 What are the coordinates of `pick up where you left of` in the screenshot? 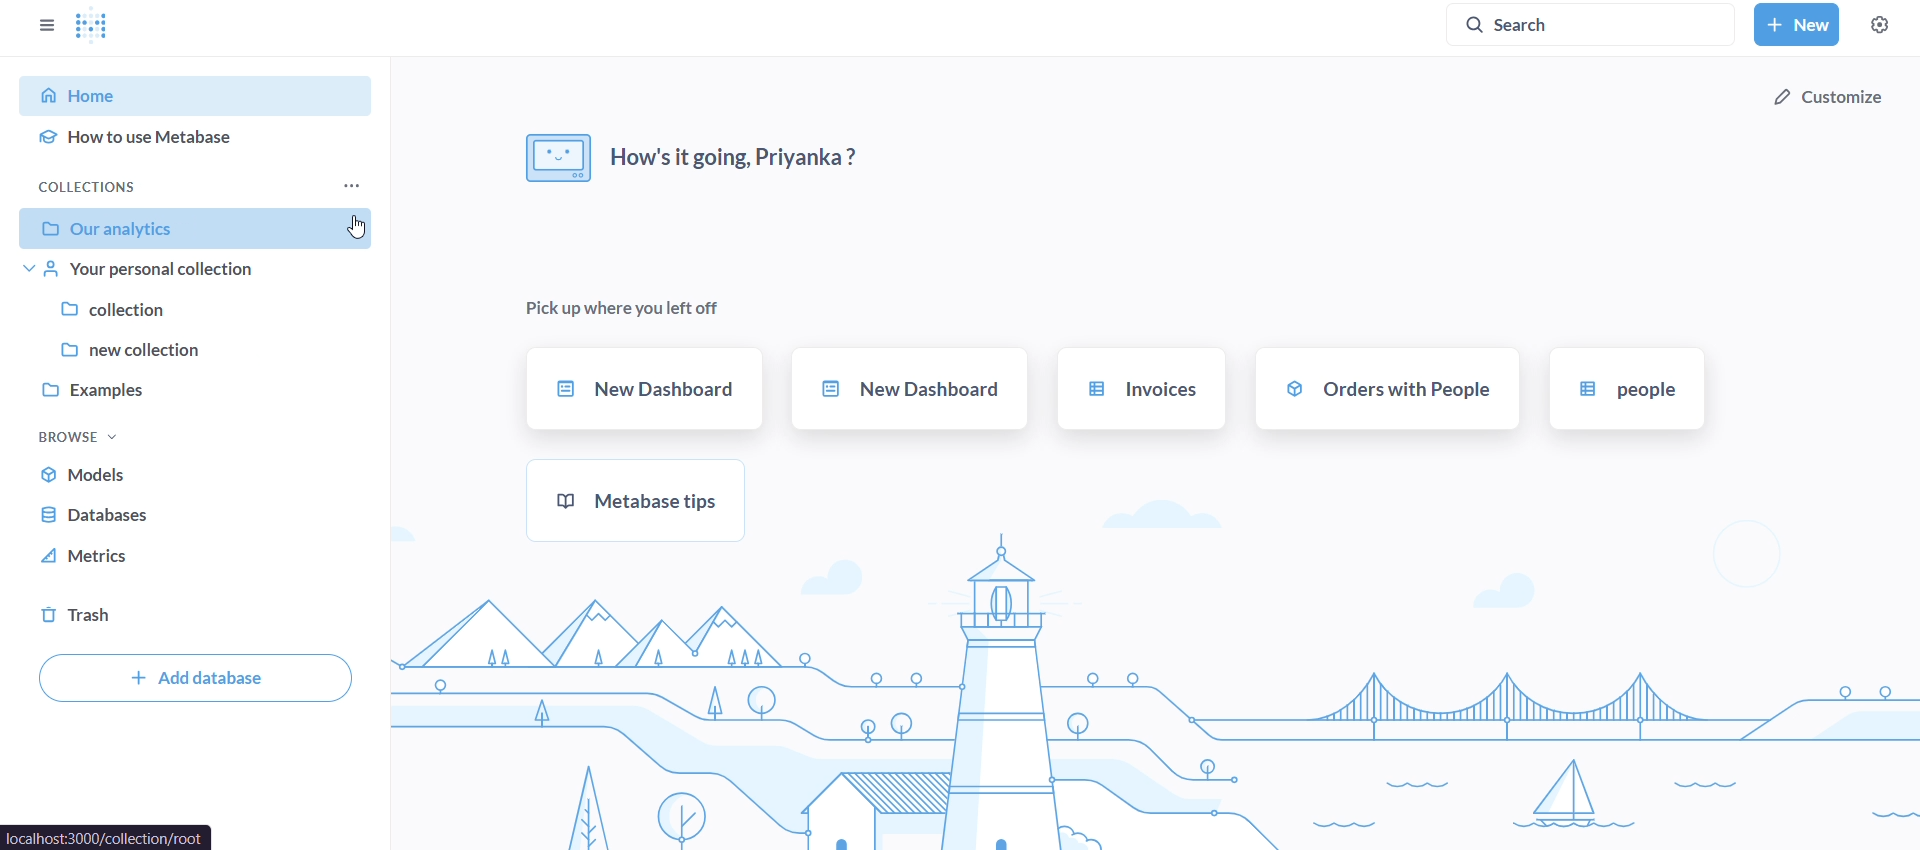 It's located at (628, 304).